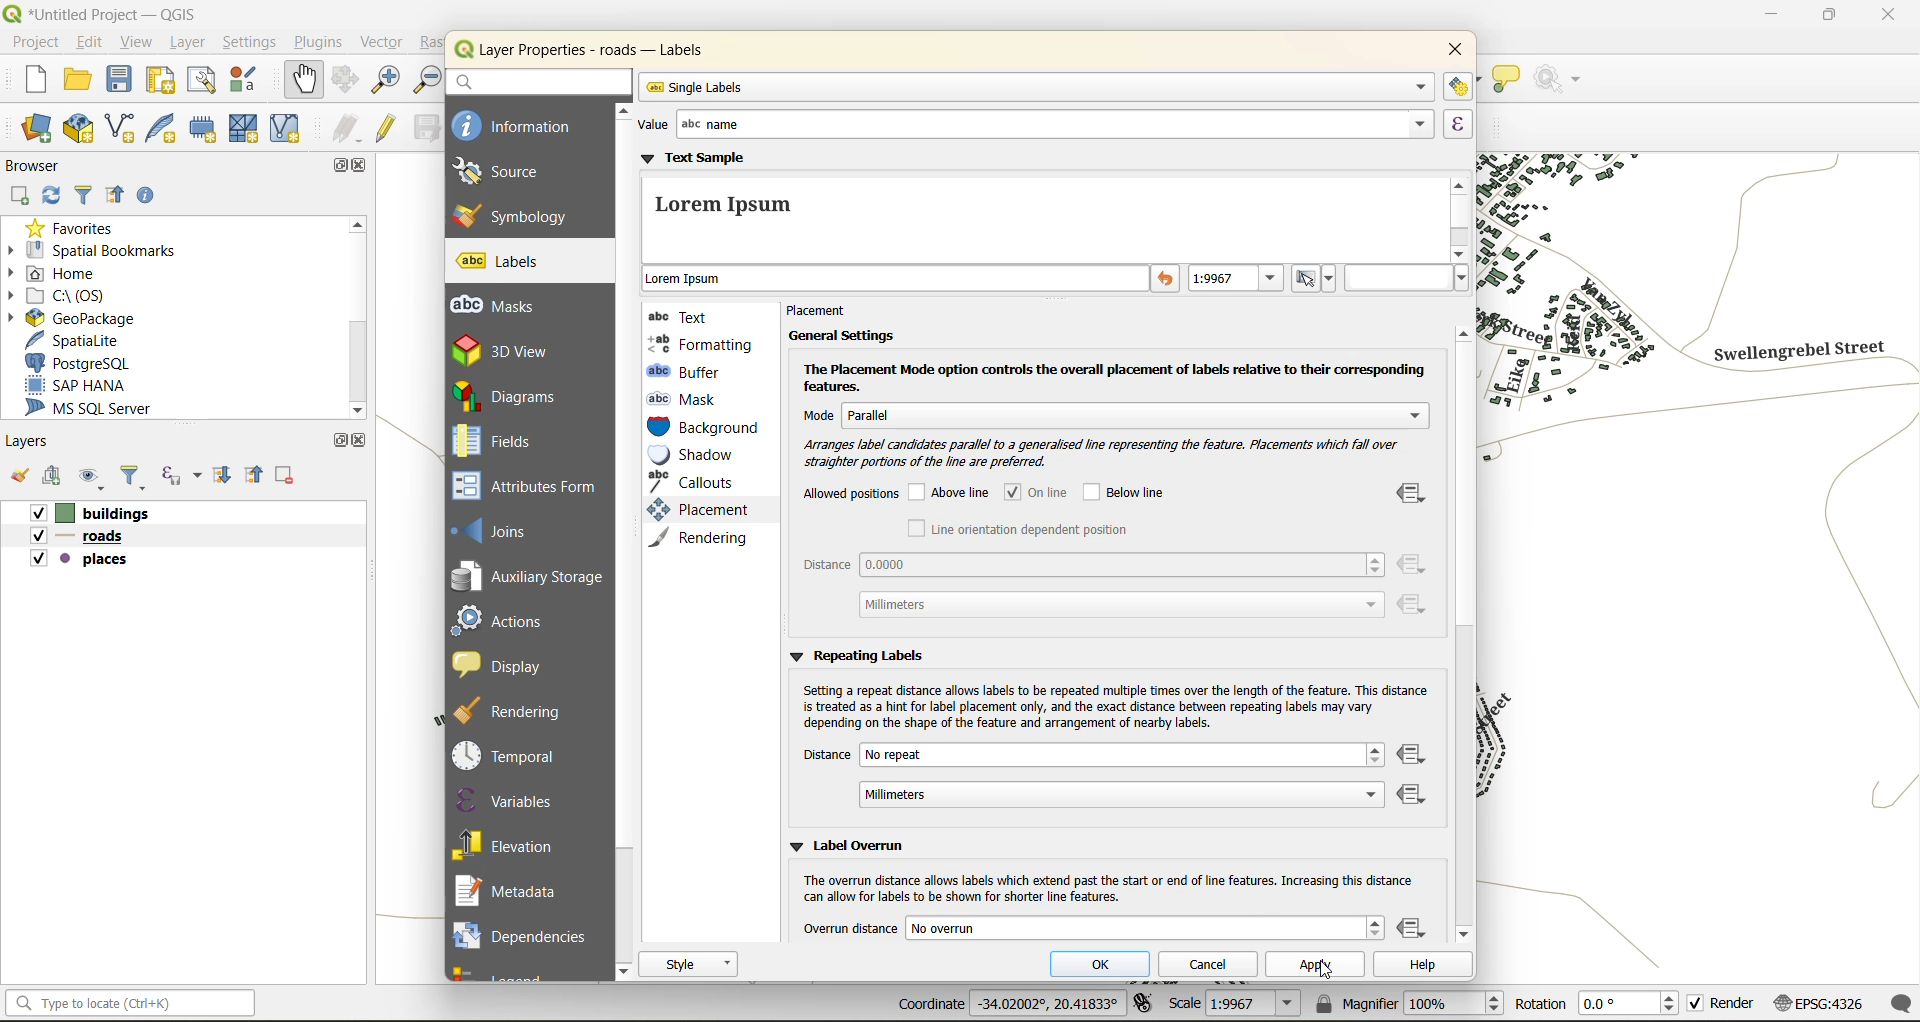 Image resolution: width=1920 pixels, height=1022 pixels. I want to click on browser, so click(36, 169).